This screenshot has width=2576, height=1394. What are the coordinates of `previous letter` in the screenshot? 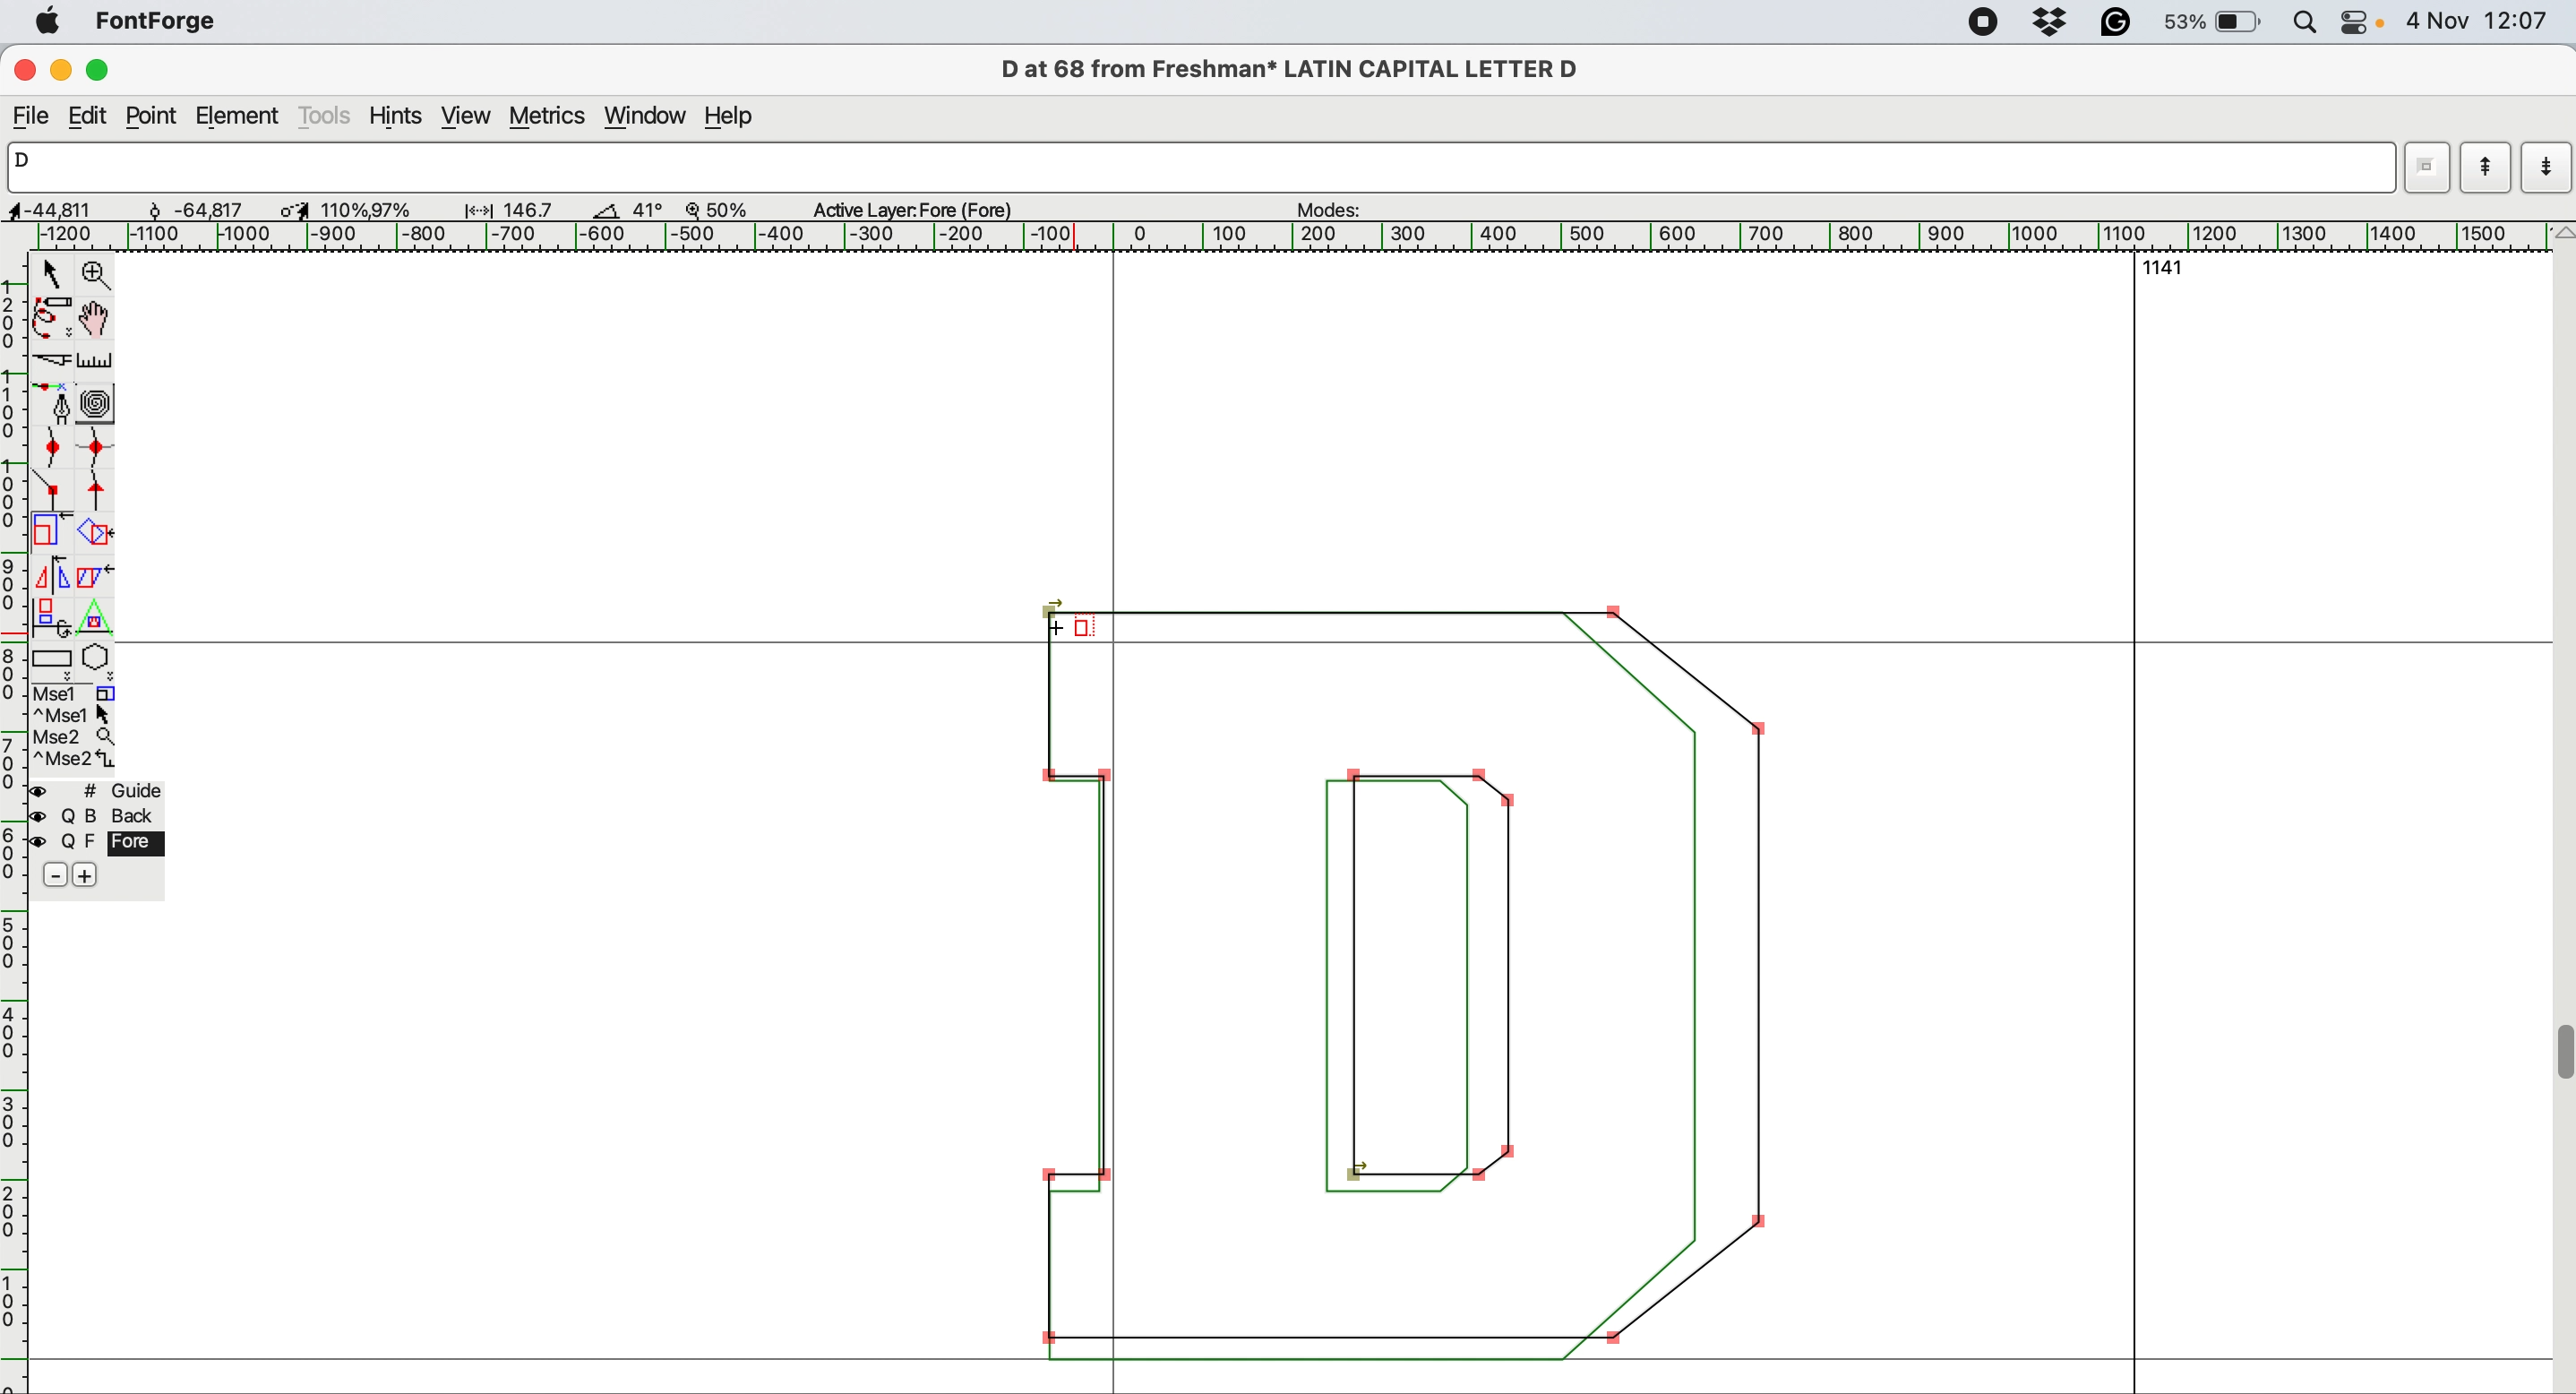 It's located at (2486, 168).